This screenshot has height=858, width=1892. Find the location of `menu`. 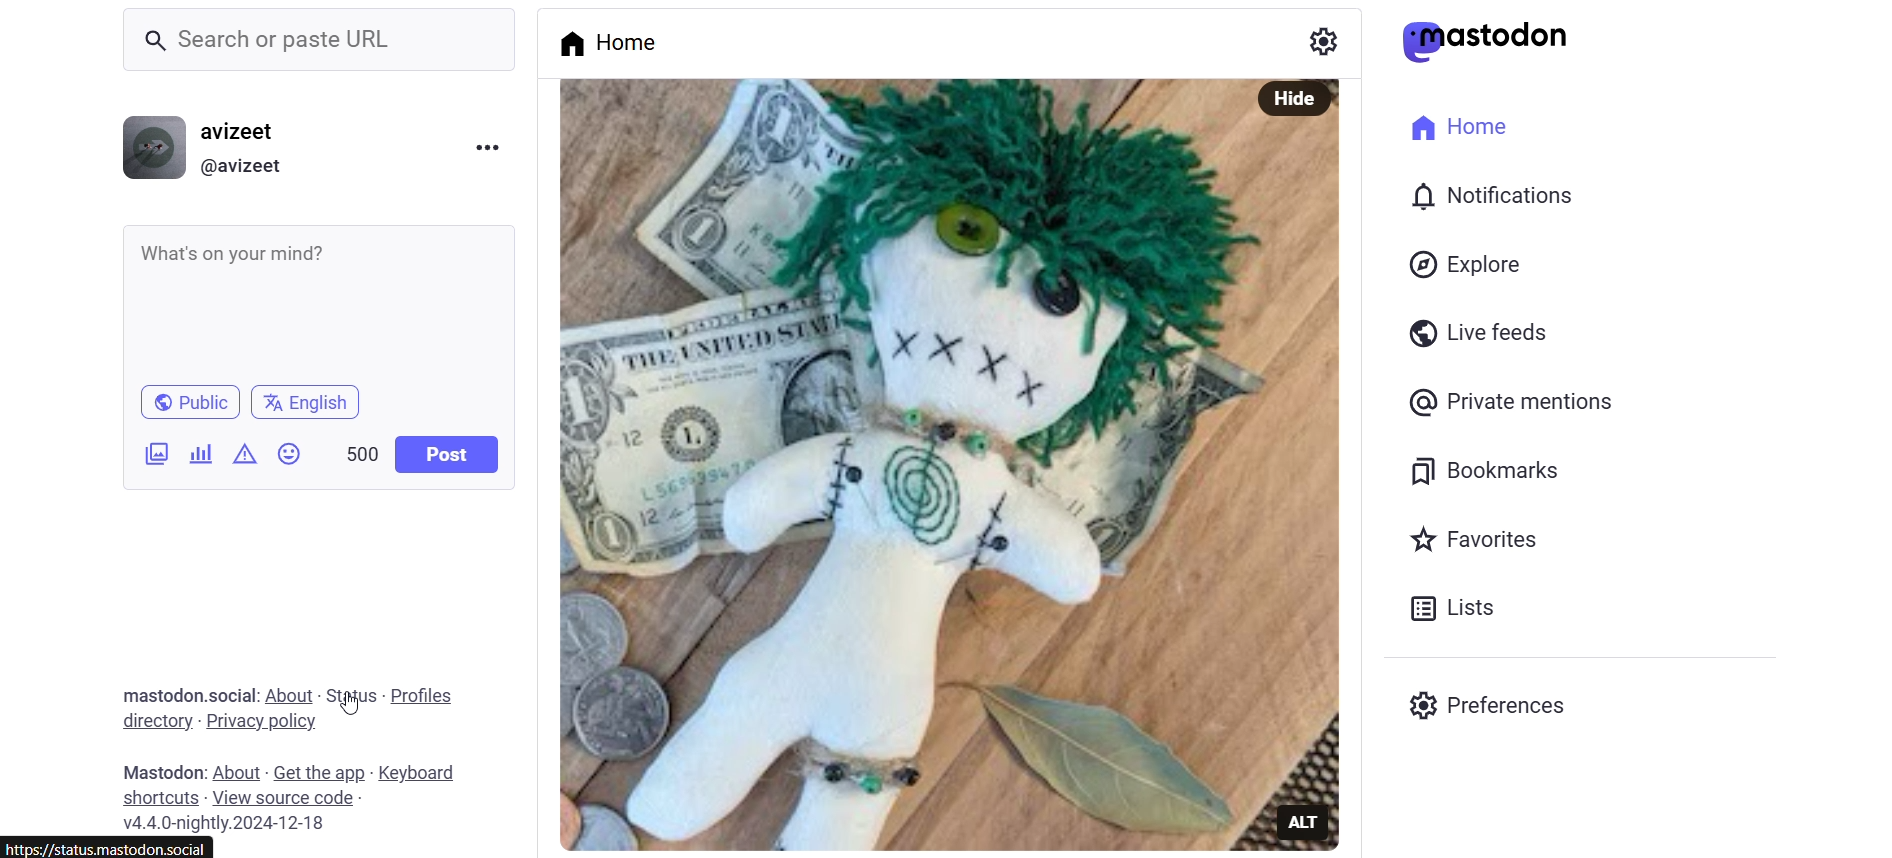

menu is located at coordinates (488, 146).